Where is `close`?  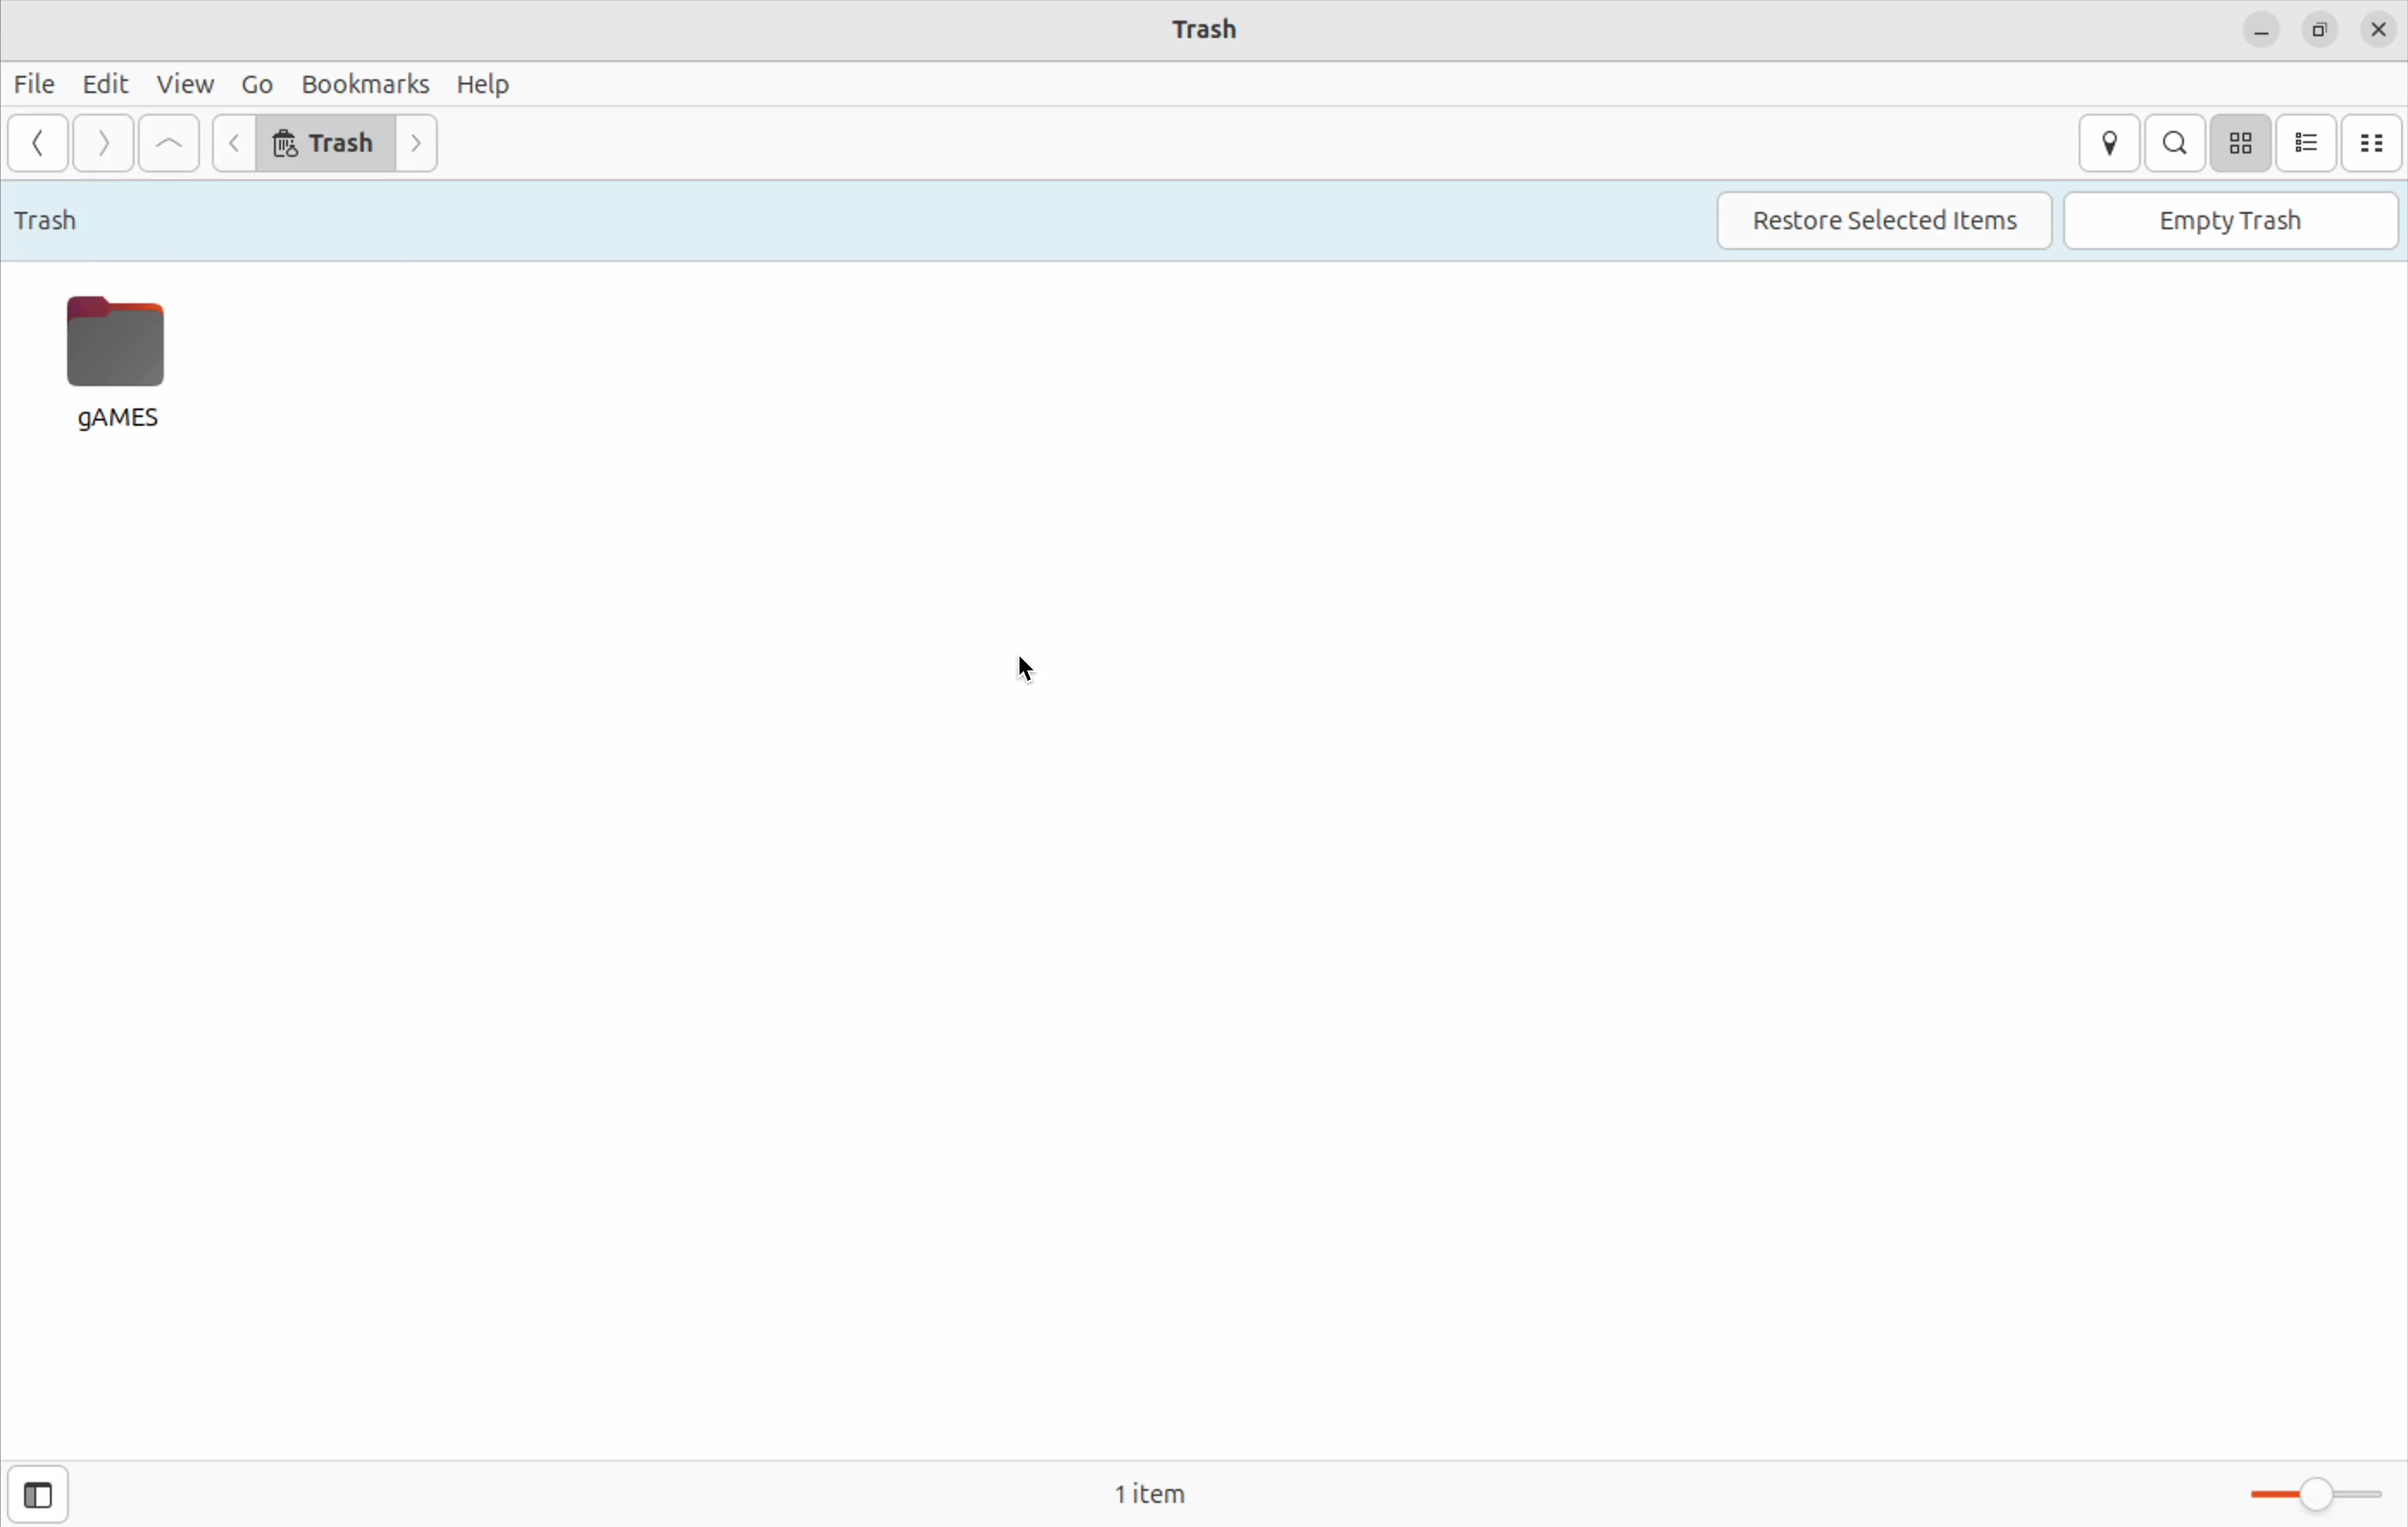
close is located at coordinates (2380, 28).